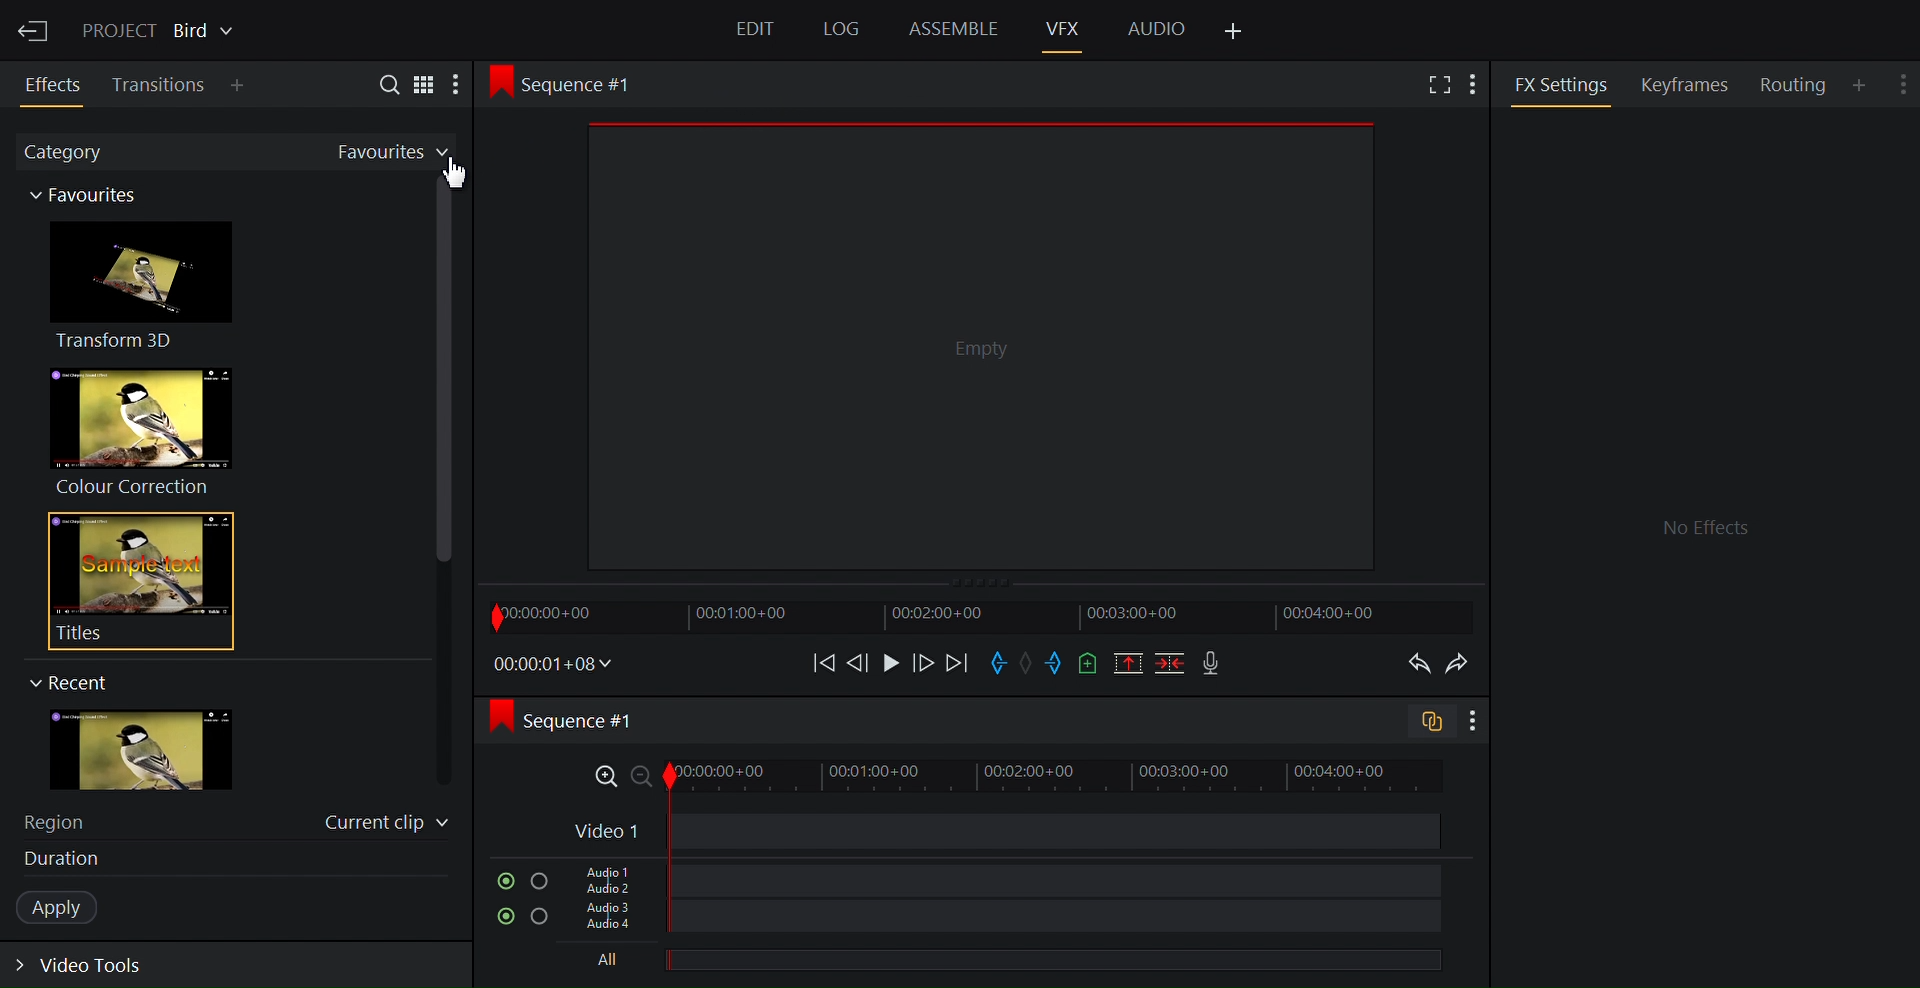  I want to click on Delete/cut, so click(1172, 665).